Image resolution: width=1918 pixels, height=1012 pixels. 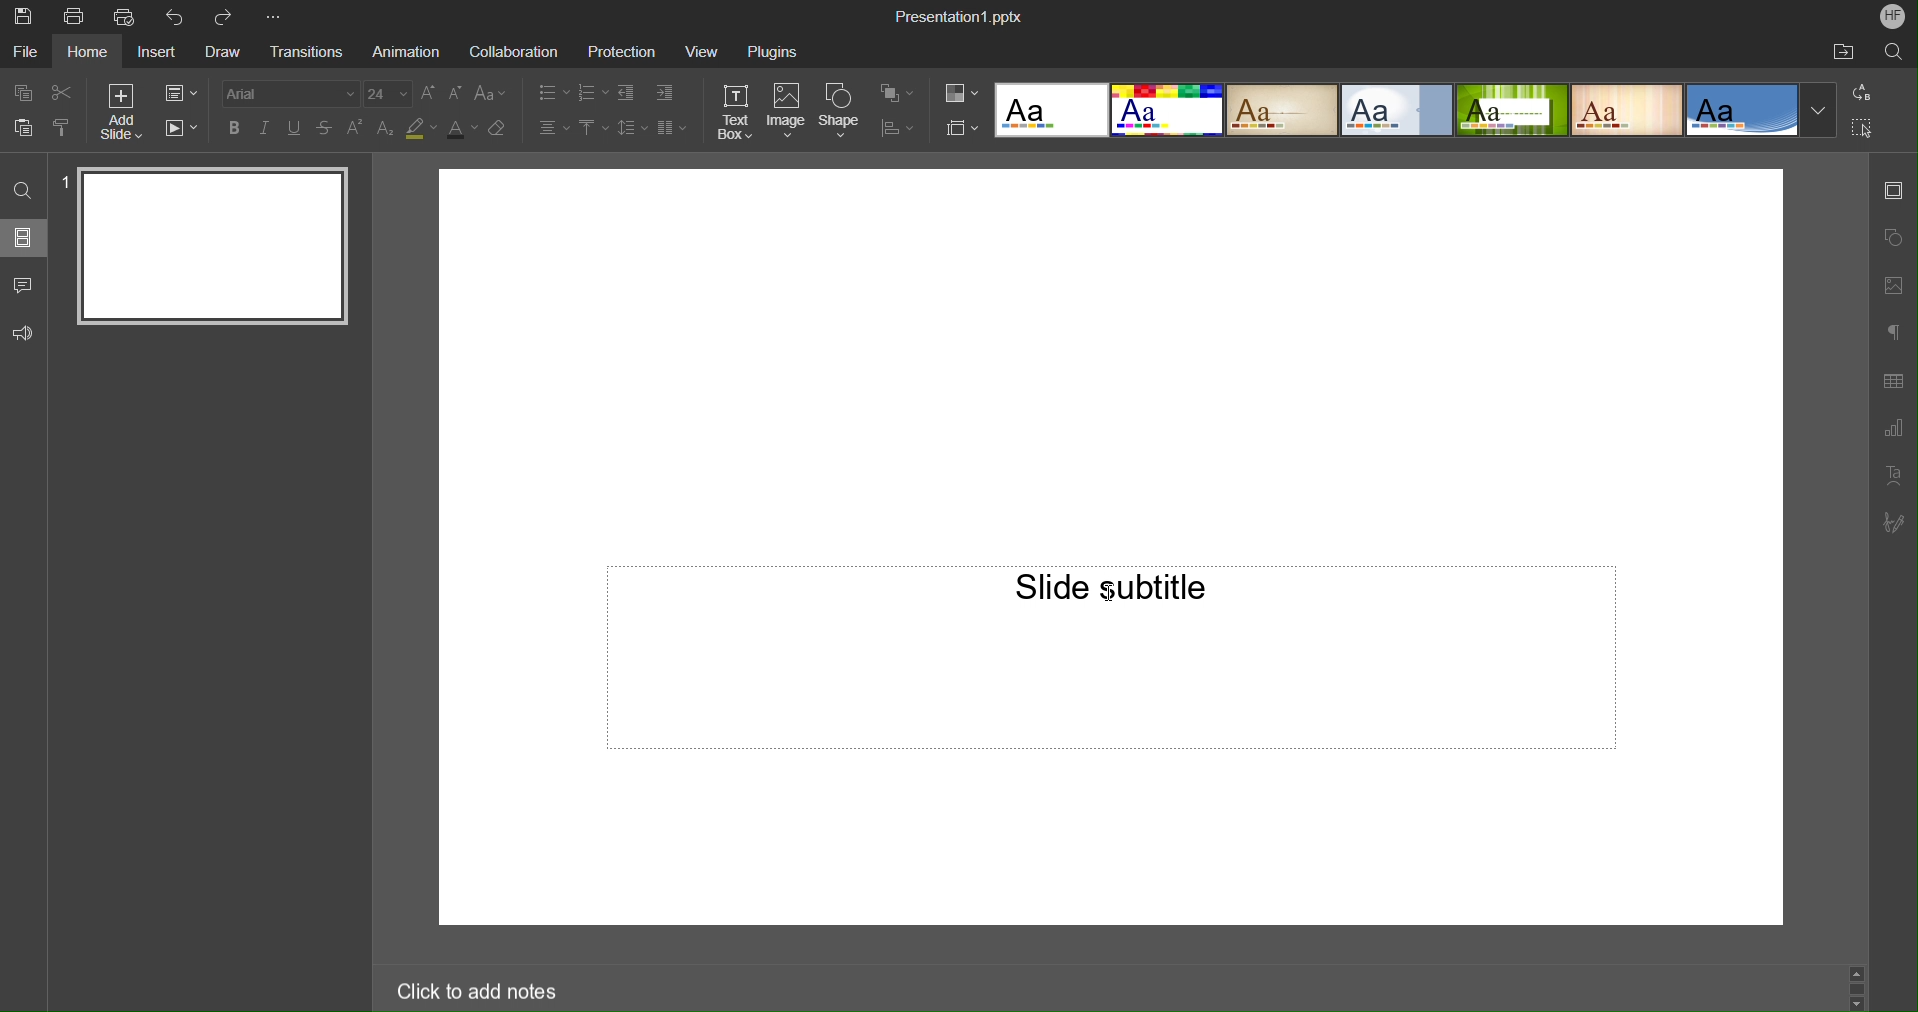 I want to click on Arrange, so click(x=898, y=91).